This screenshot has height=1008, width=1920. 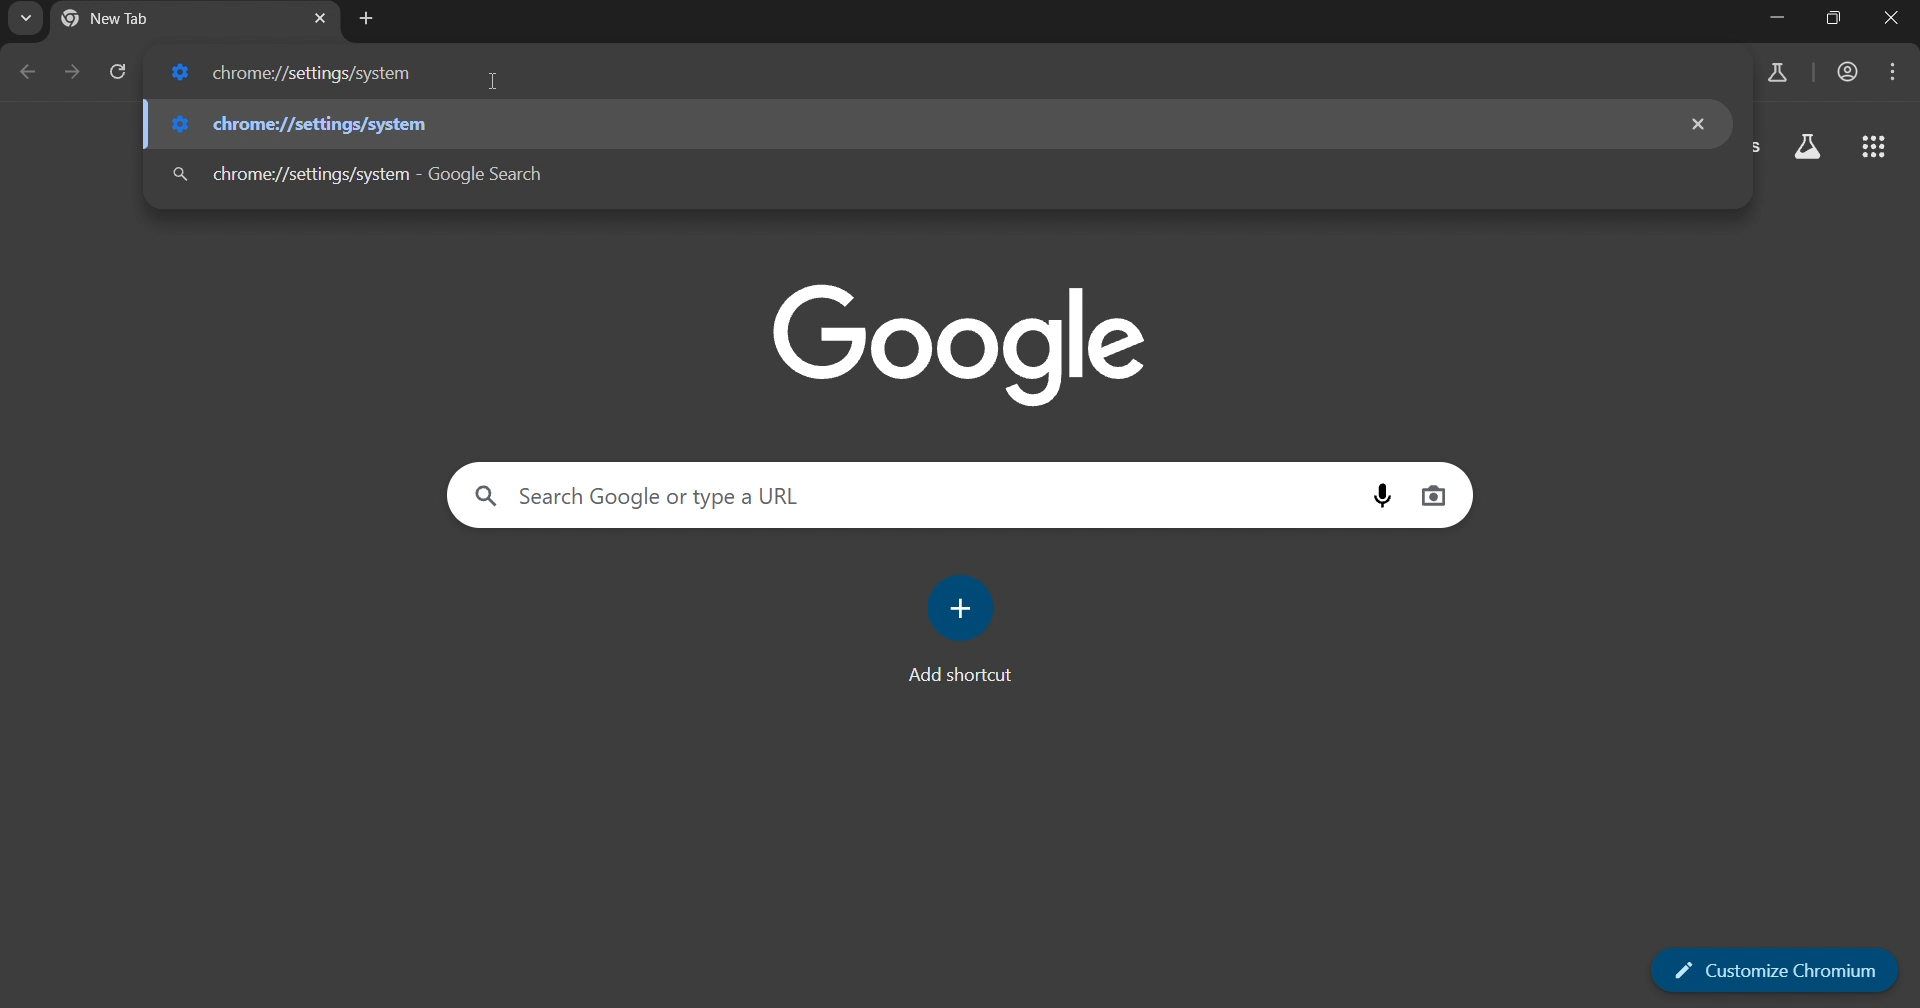 I want to click on Minimize, so click(x=1773, y=21).